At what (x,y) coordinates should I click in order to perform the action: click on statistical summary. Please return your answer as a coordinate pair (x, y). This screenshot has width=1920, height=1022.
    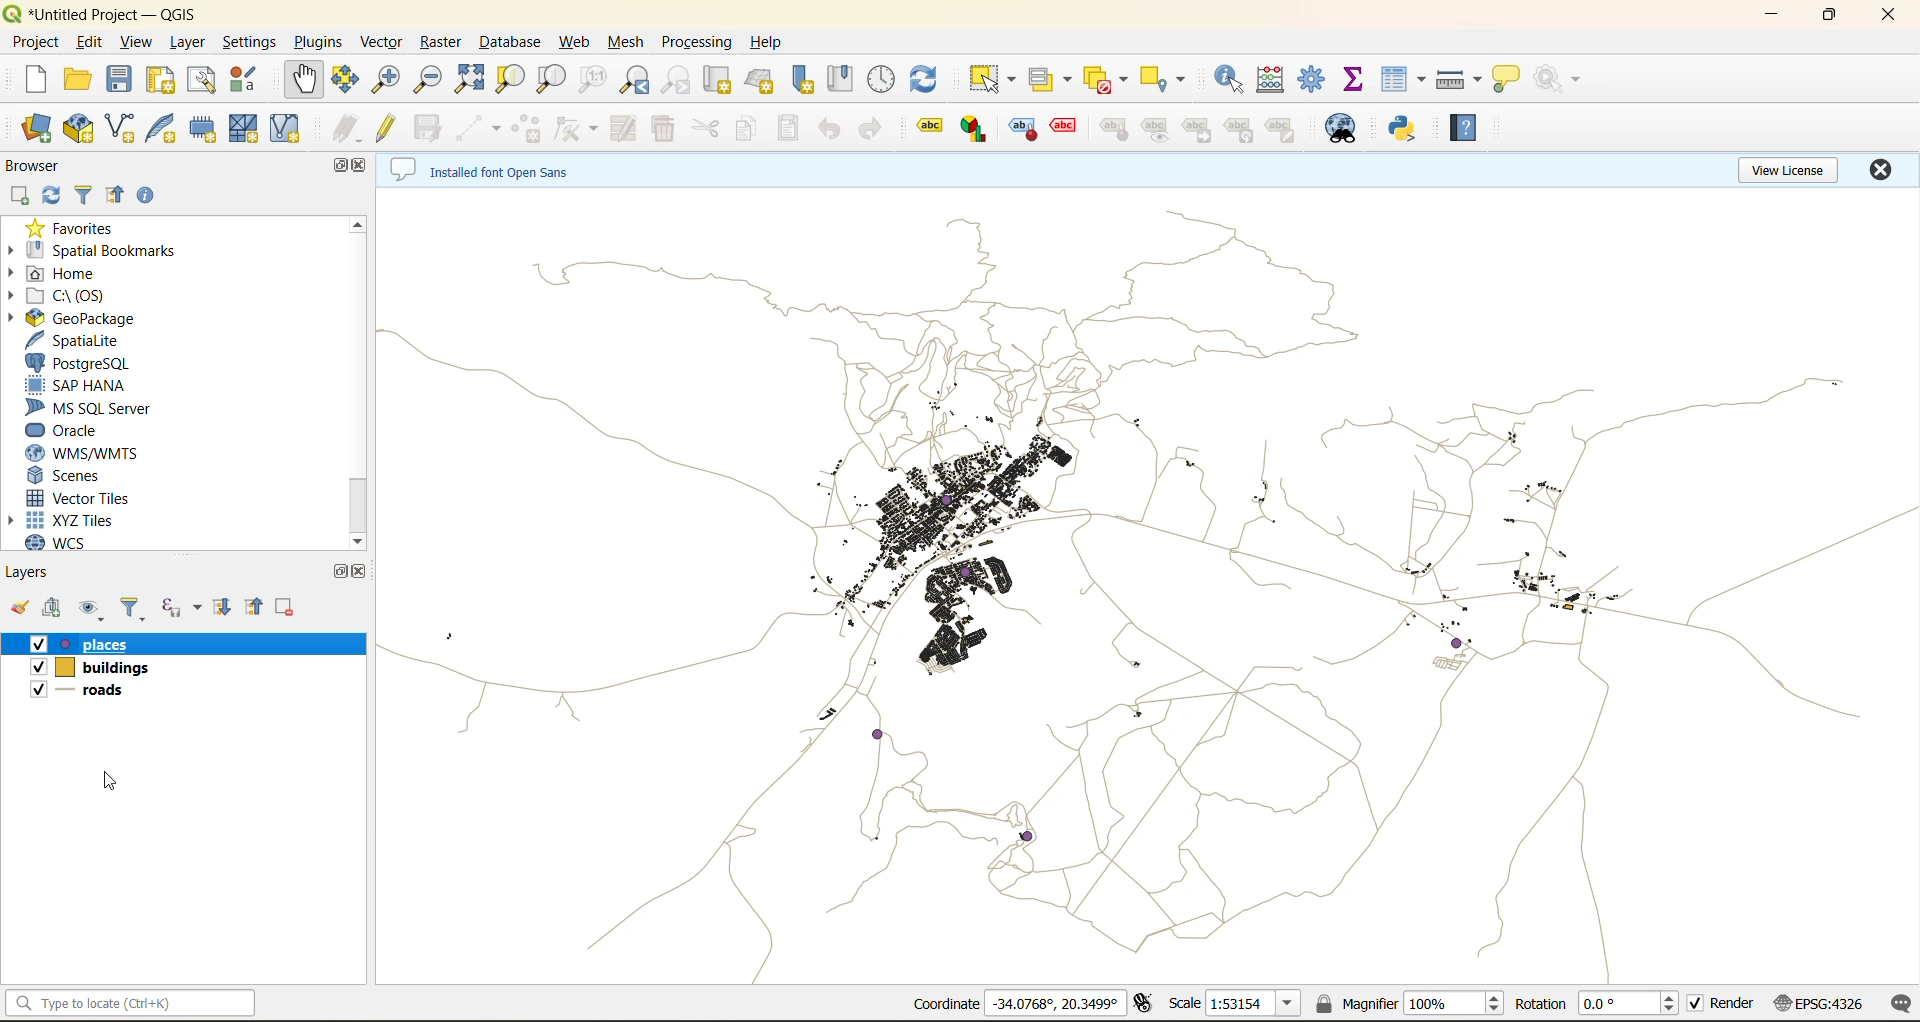
    Looking at the image, I should click on (1357, 80).